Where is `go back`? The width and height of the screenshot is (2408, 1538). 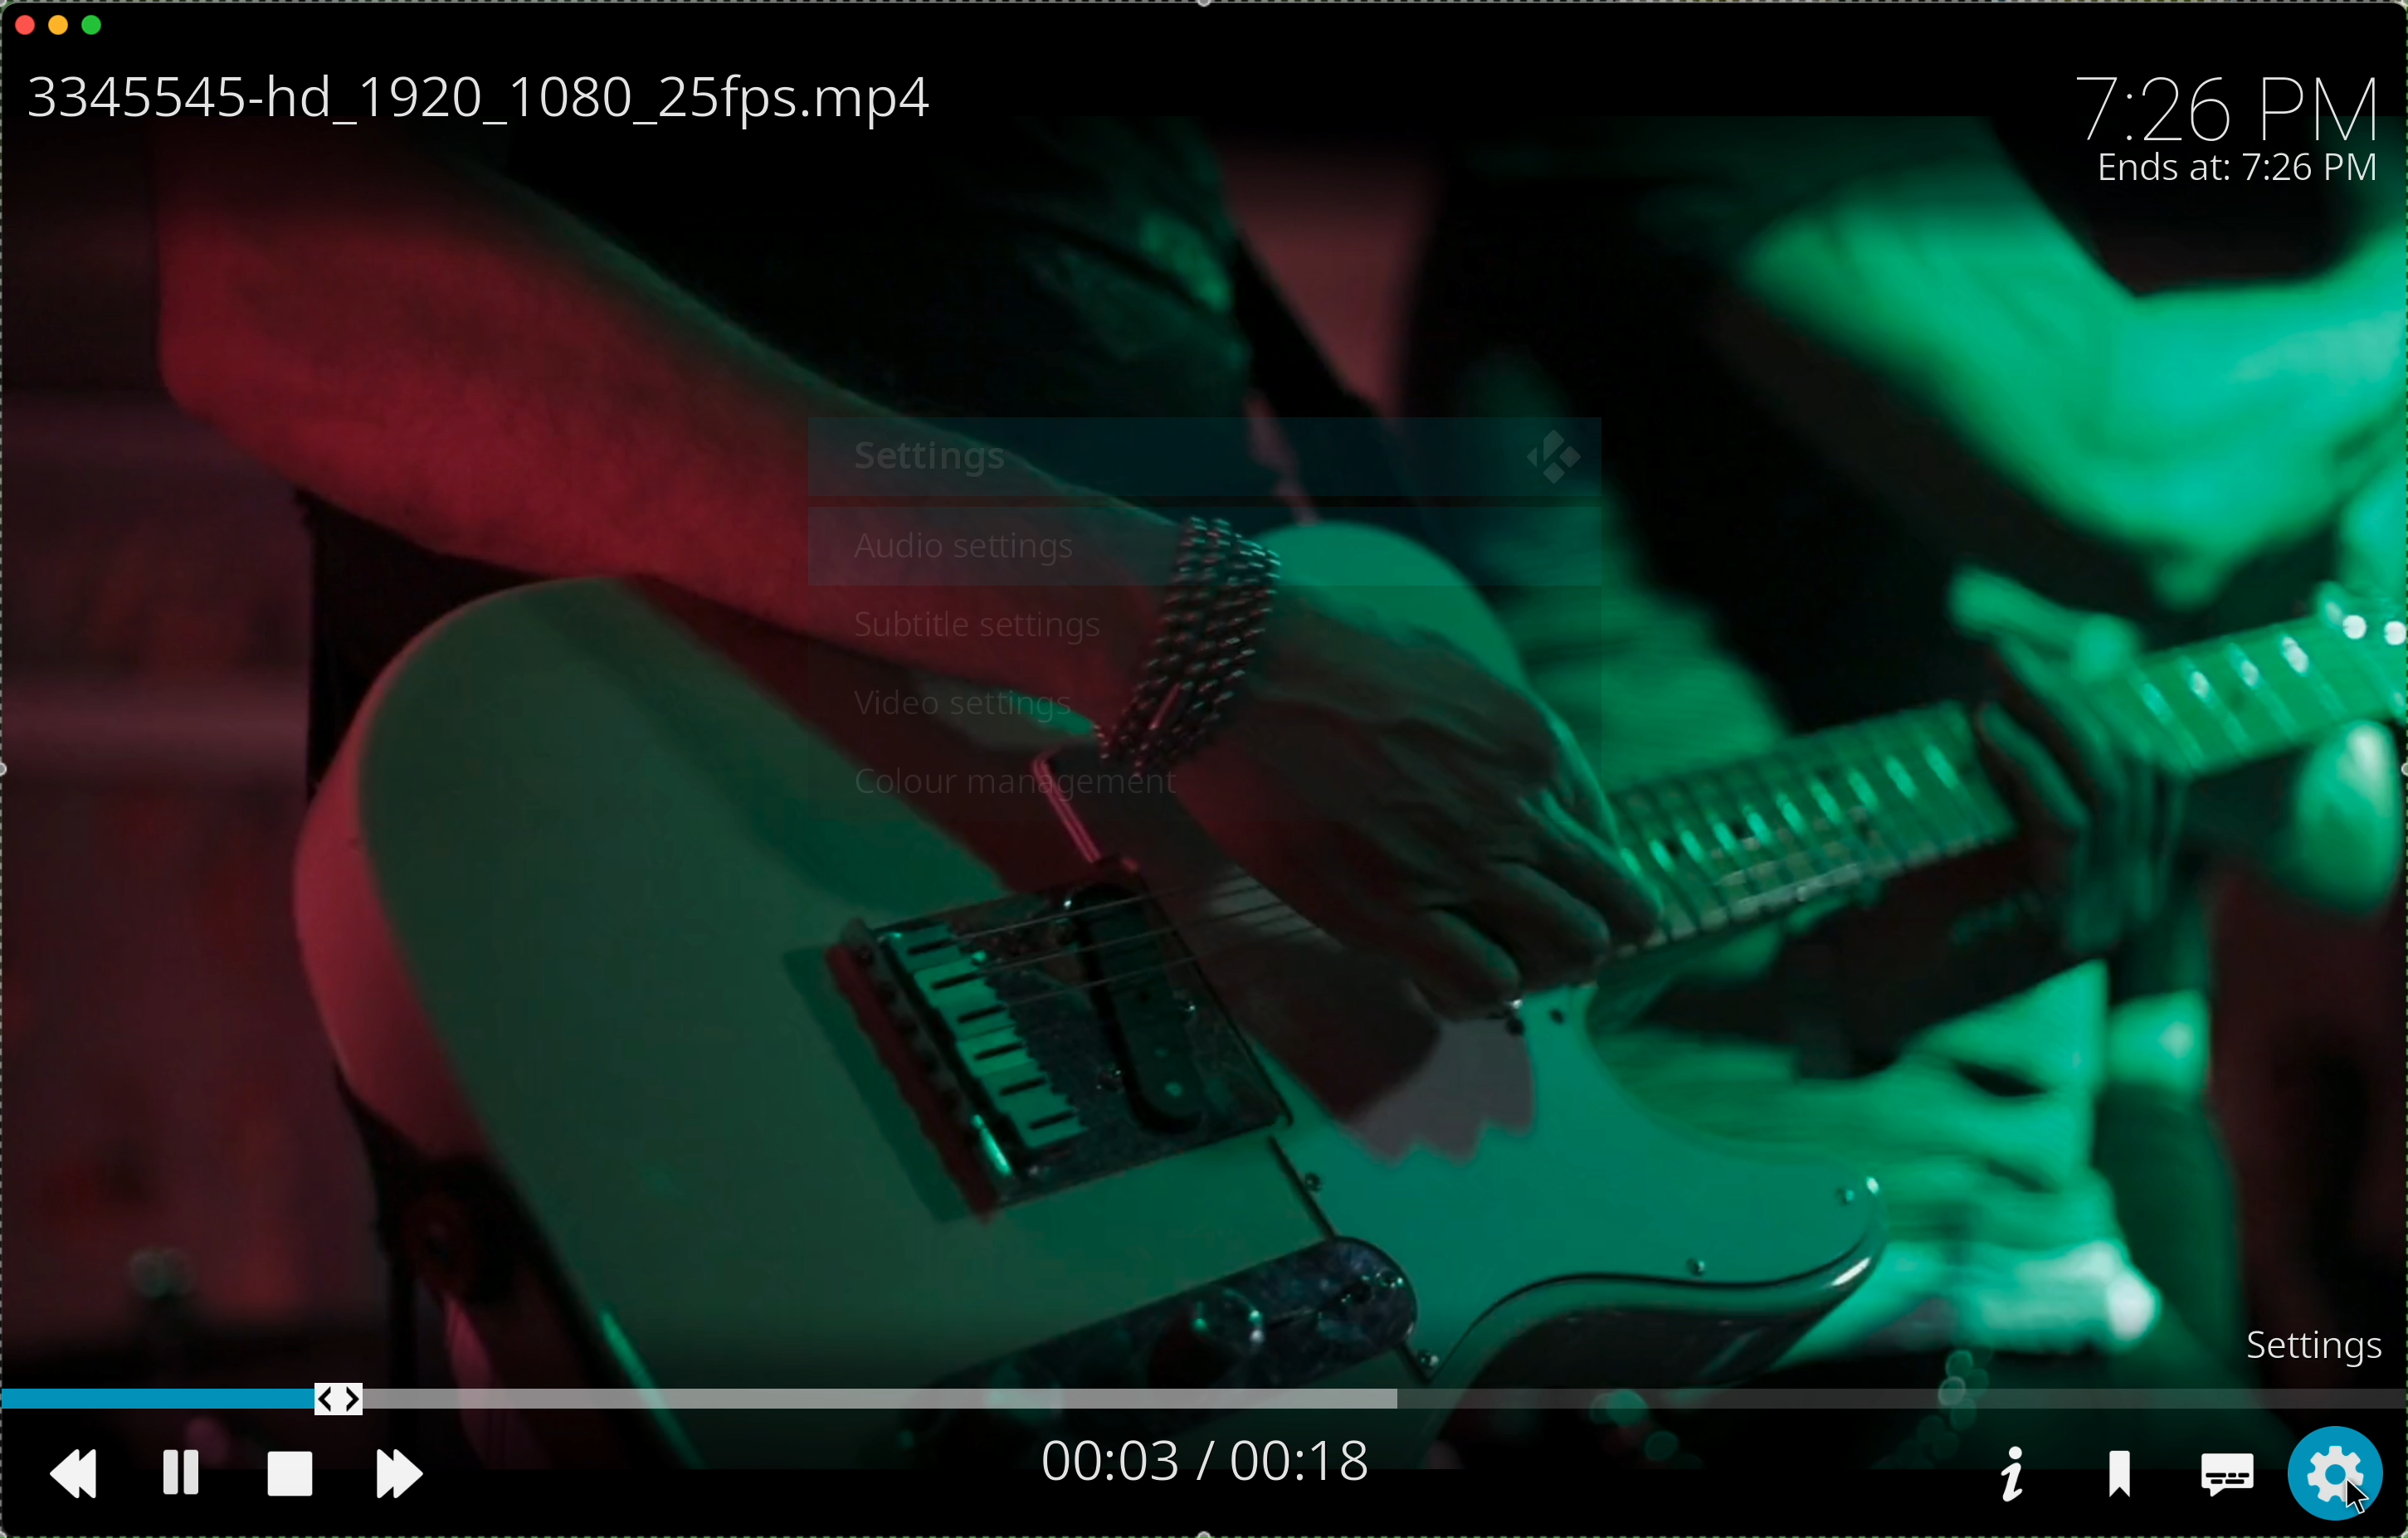
go back is located at coordinates (59, 1473).